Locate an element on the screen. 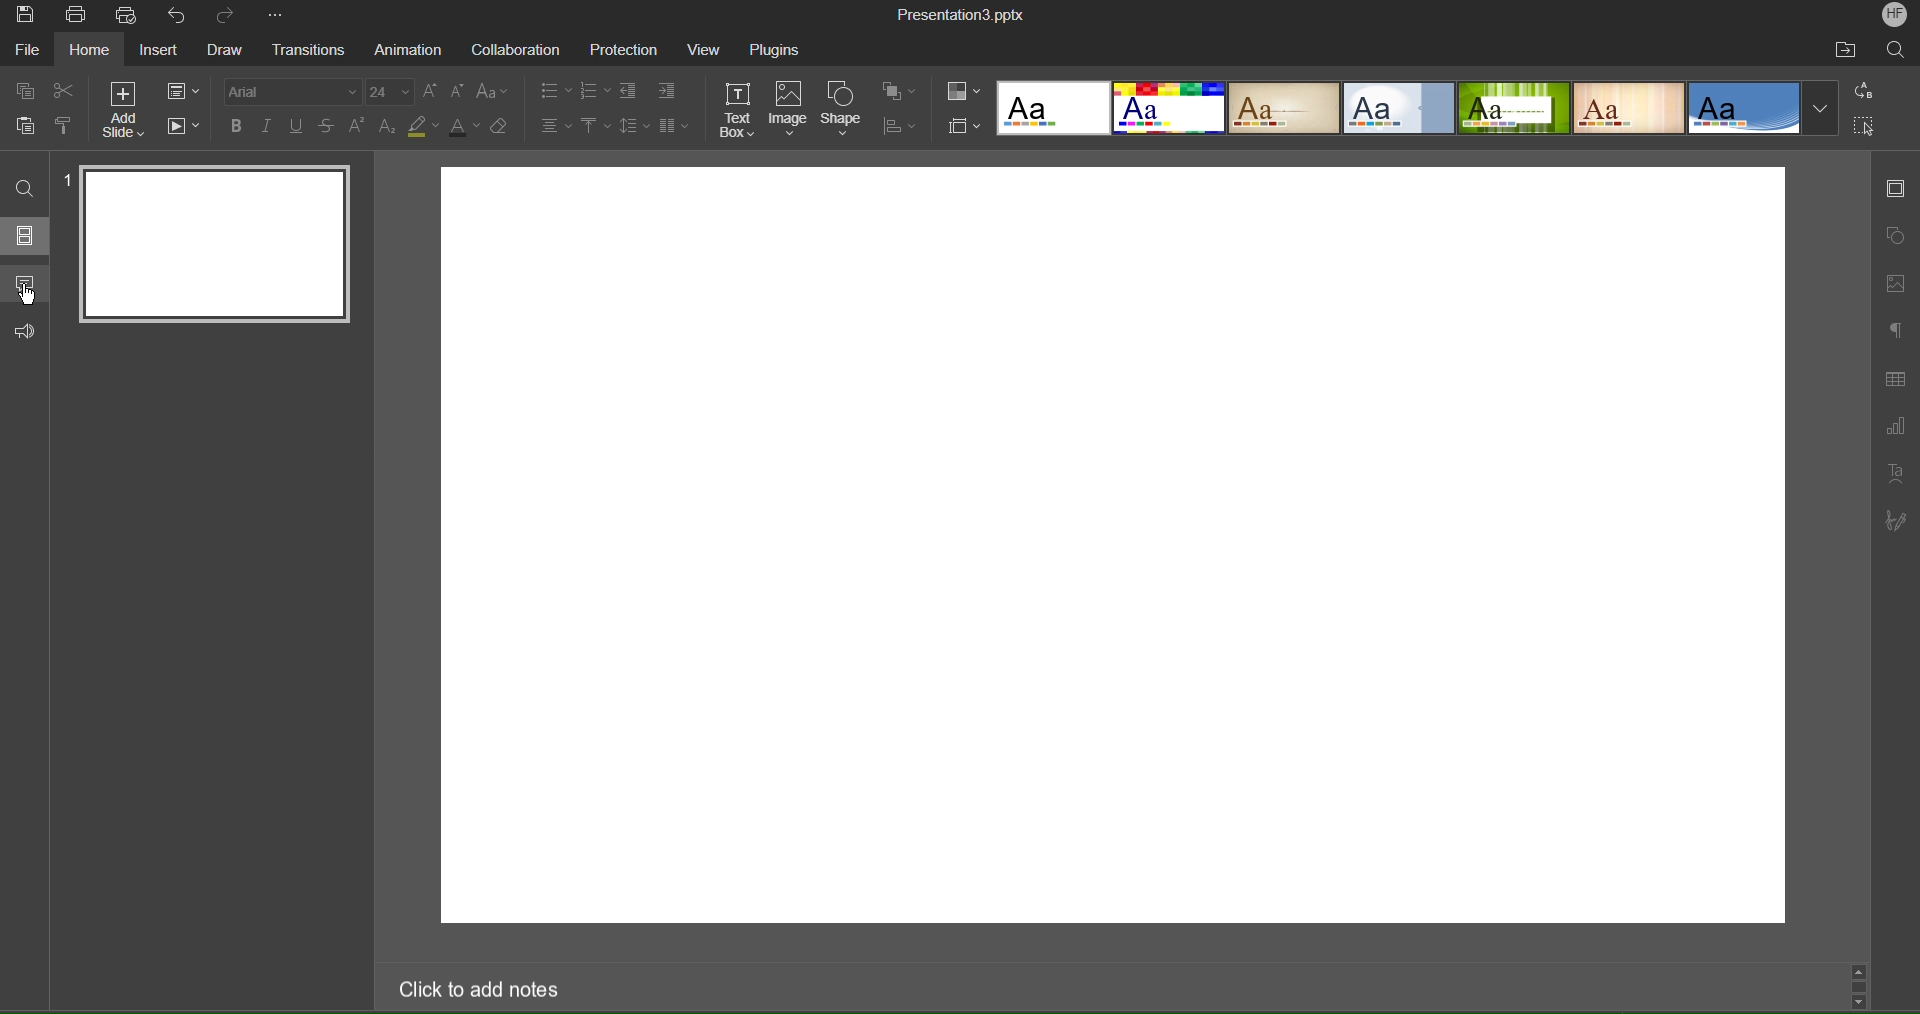 Image resolution: width=1920 pixels, height=1014 pixels. Paragraph Settings is located at coordinates (1895, 328).